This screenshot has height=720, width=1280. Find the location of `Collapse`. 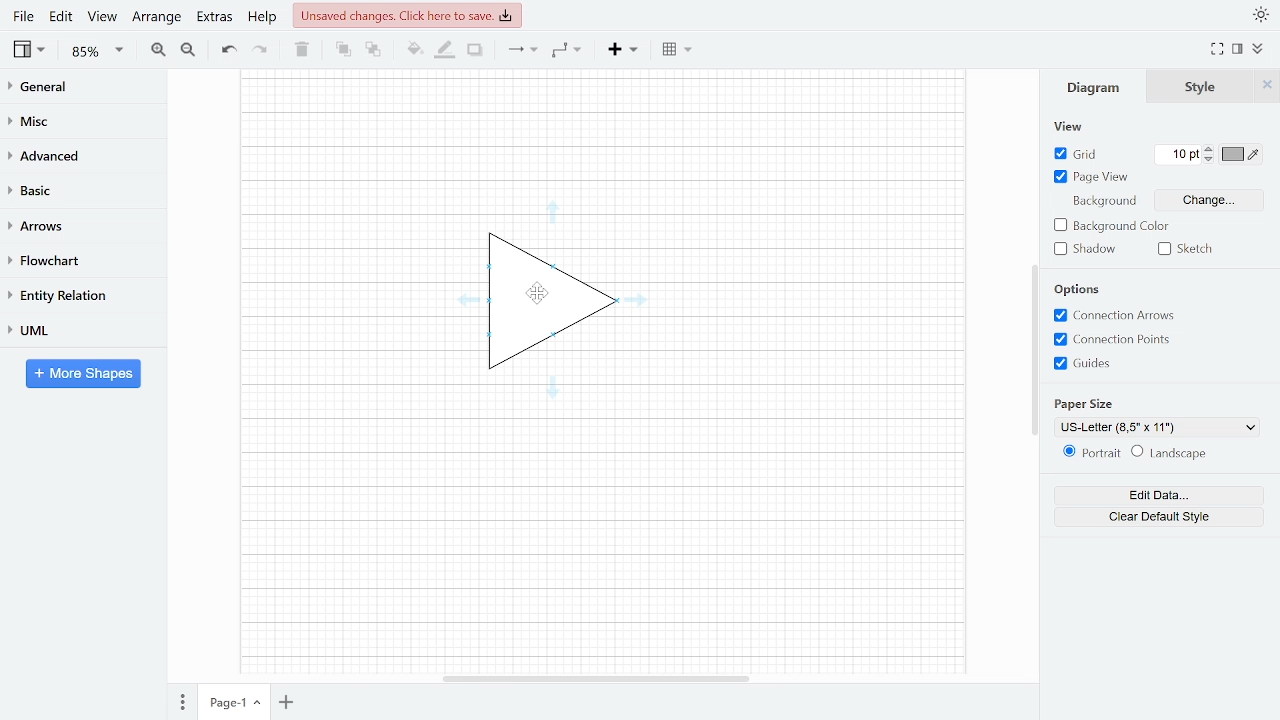

Collapse is located at coordinates (1265, 51).